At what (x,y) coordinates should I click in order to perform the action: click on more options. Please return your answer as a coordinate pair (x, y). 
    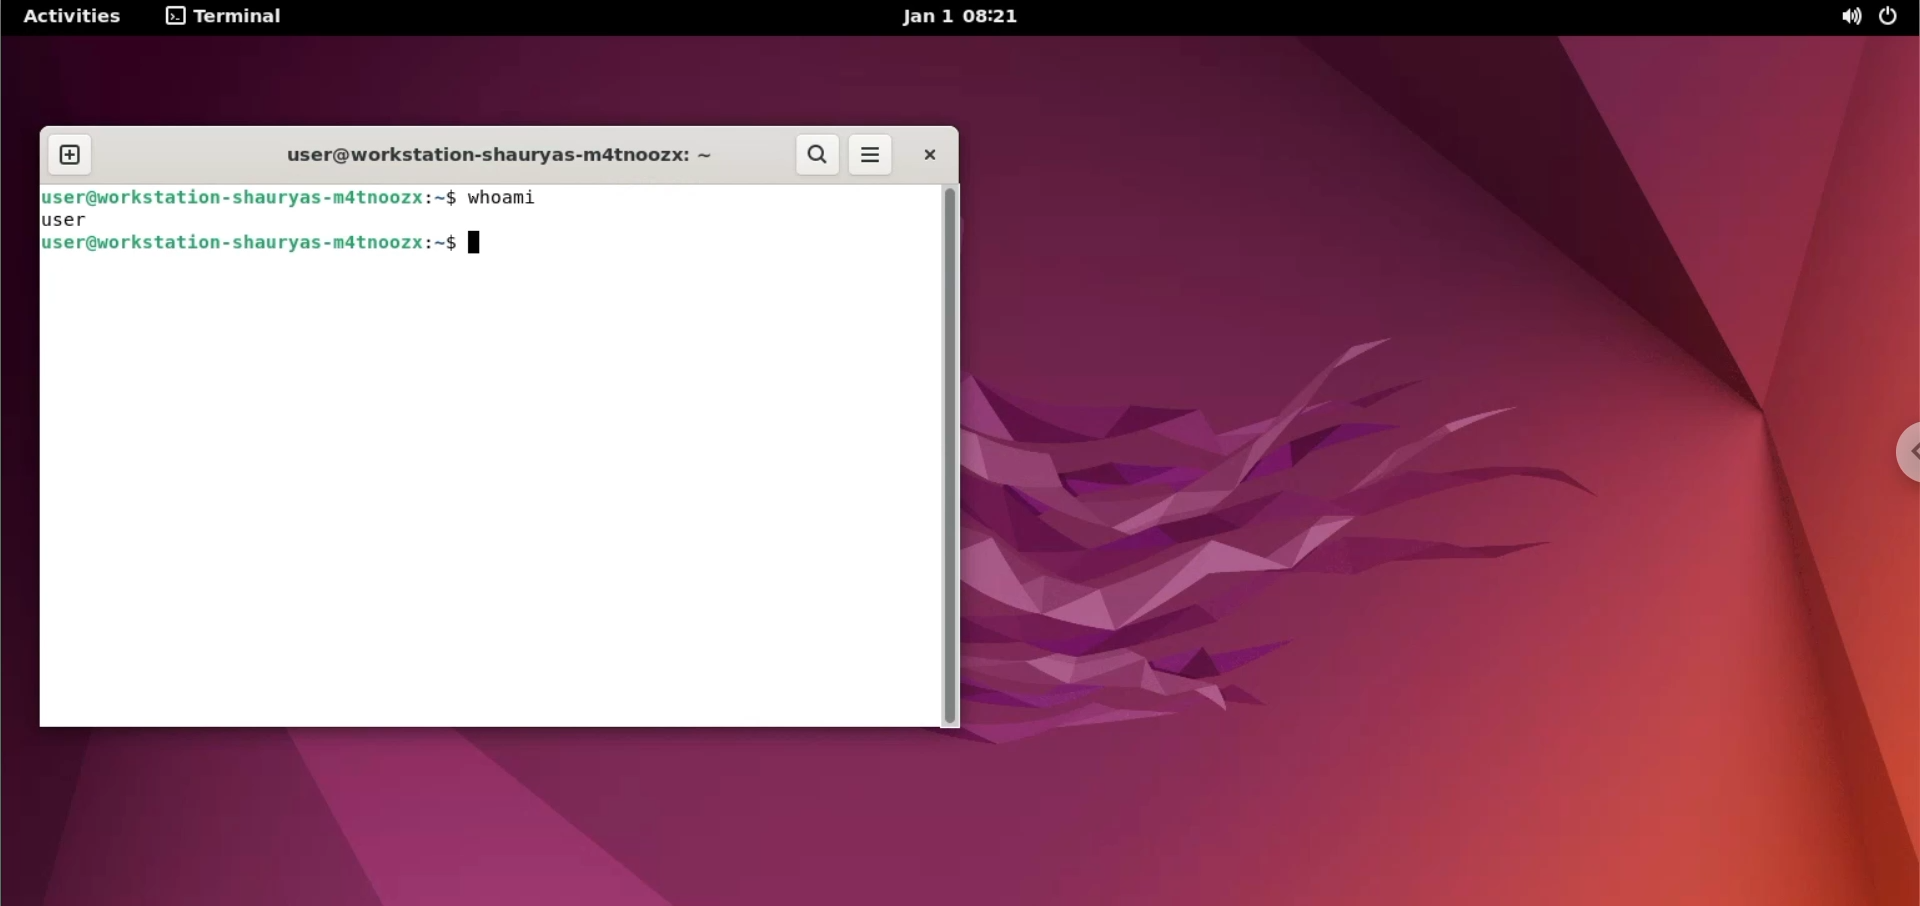
    Looking at the image, I should click on (872, 157).